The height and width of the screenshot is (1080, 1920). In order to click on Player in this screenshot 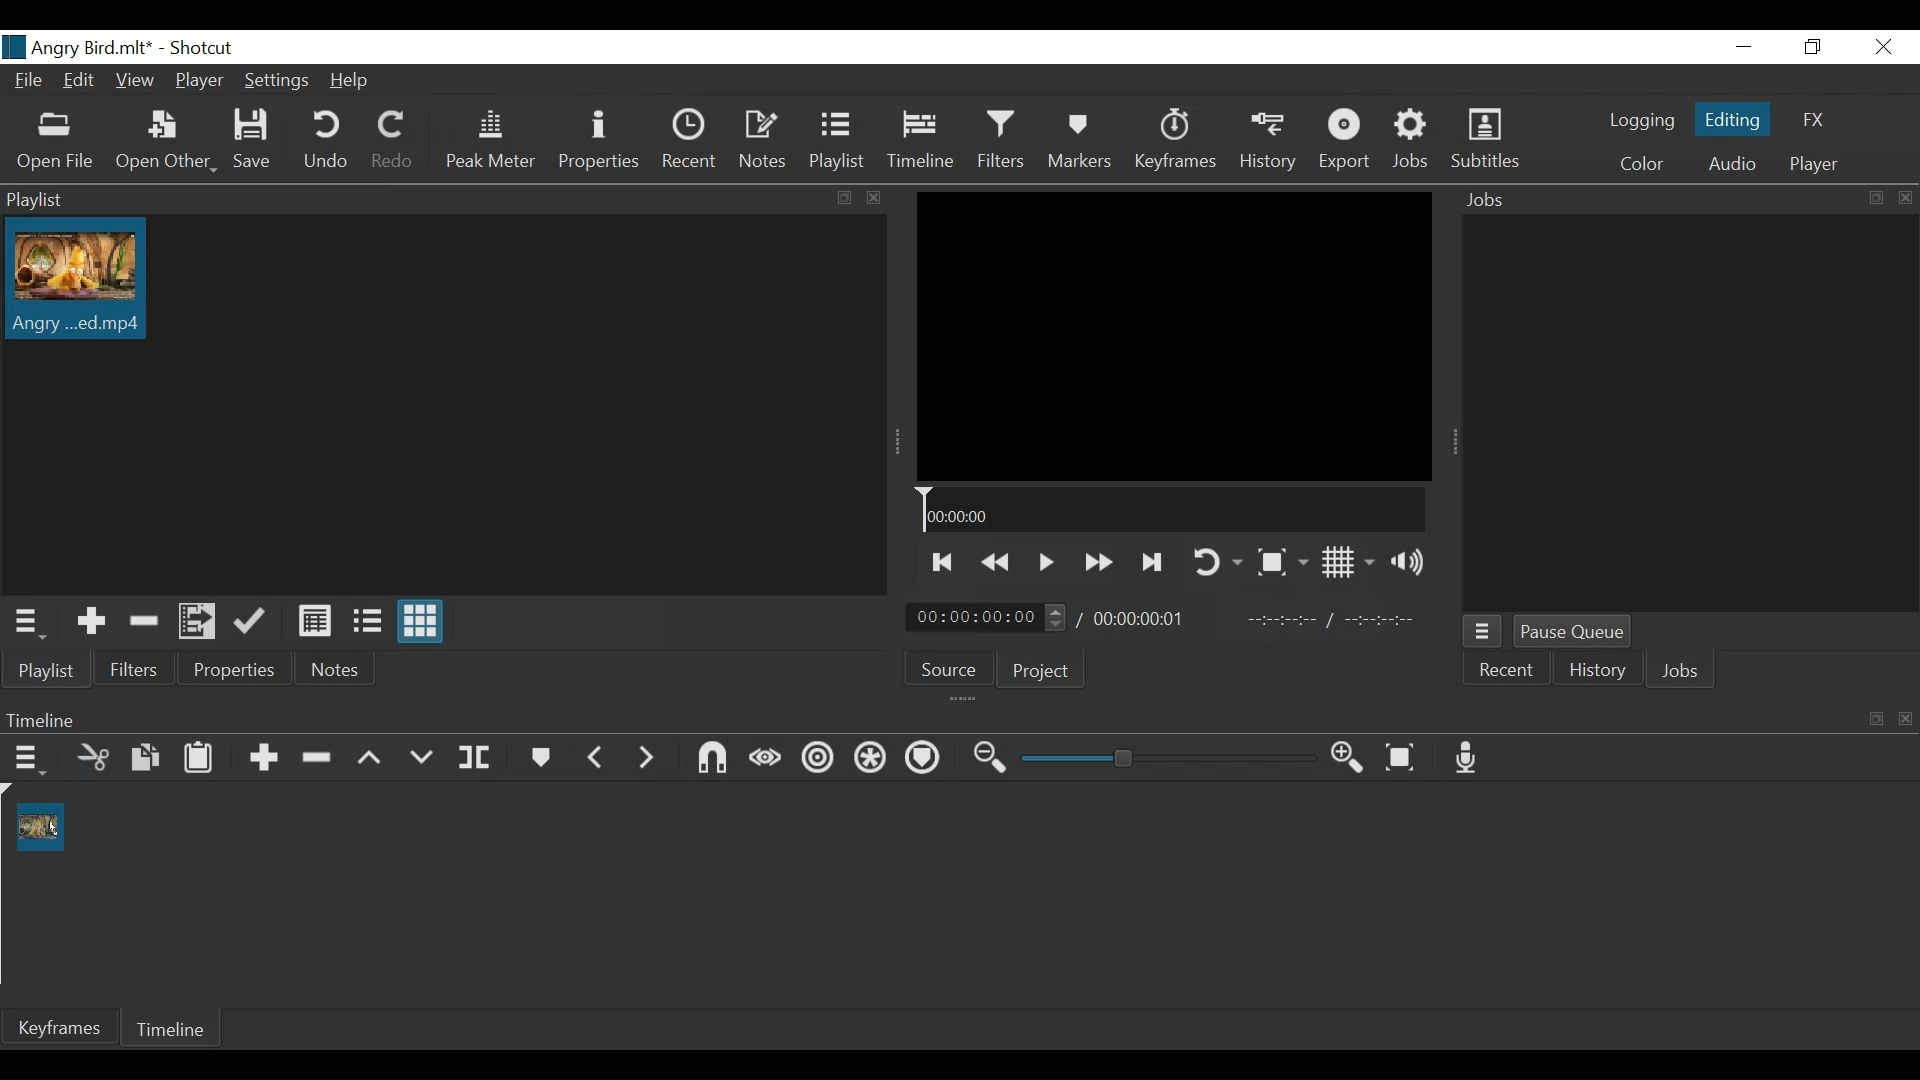, I will do `click(199, 81)`.